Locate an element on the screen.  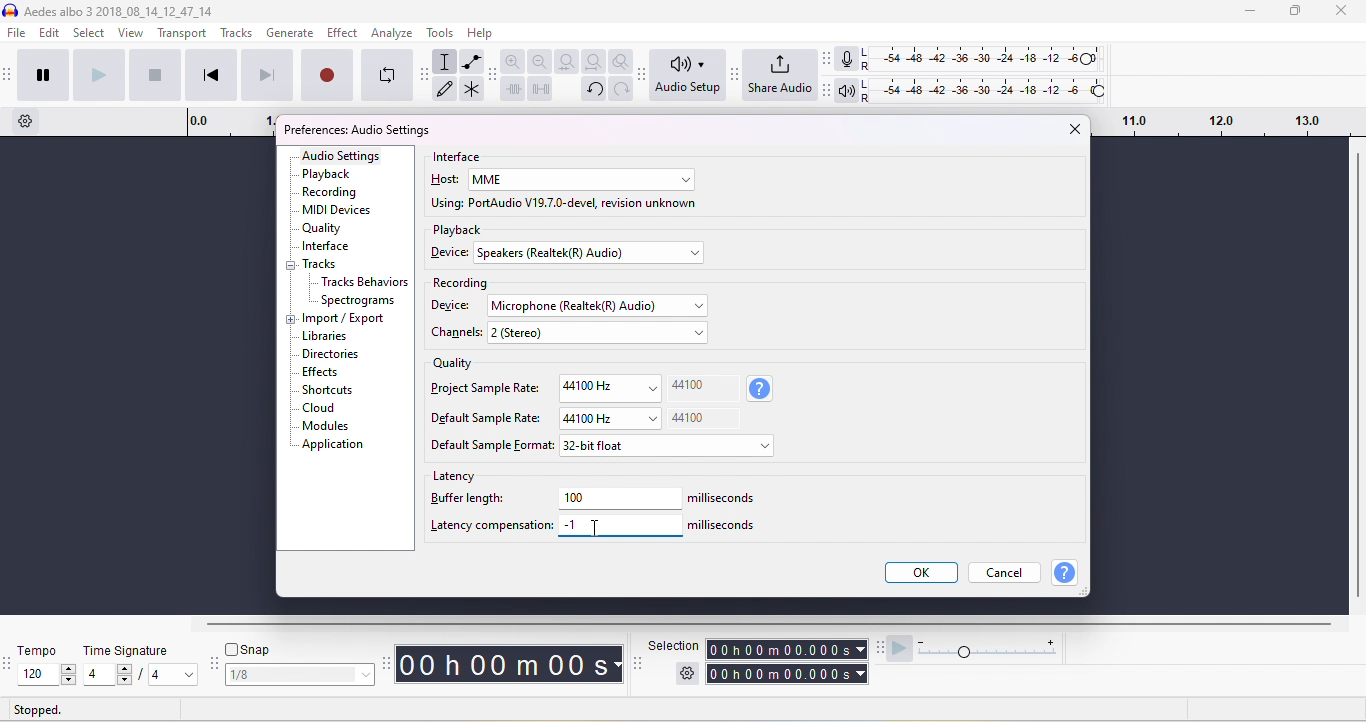
device is located at coordinates (451, 305).